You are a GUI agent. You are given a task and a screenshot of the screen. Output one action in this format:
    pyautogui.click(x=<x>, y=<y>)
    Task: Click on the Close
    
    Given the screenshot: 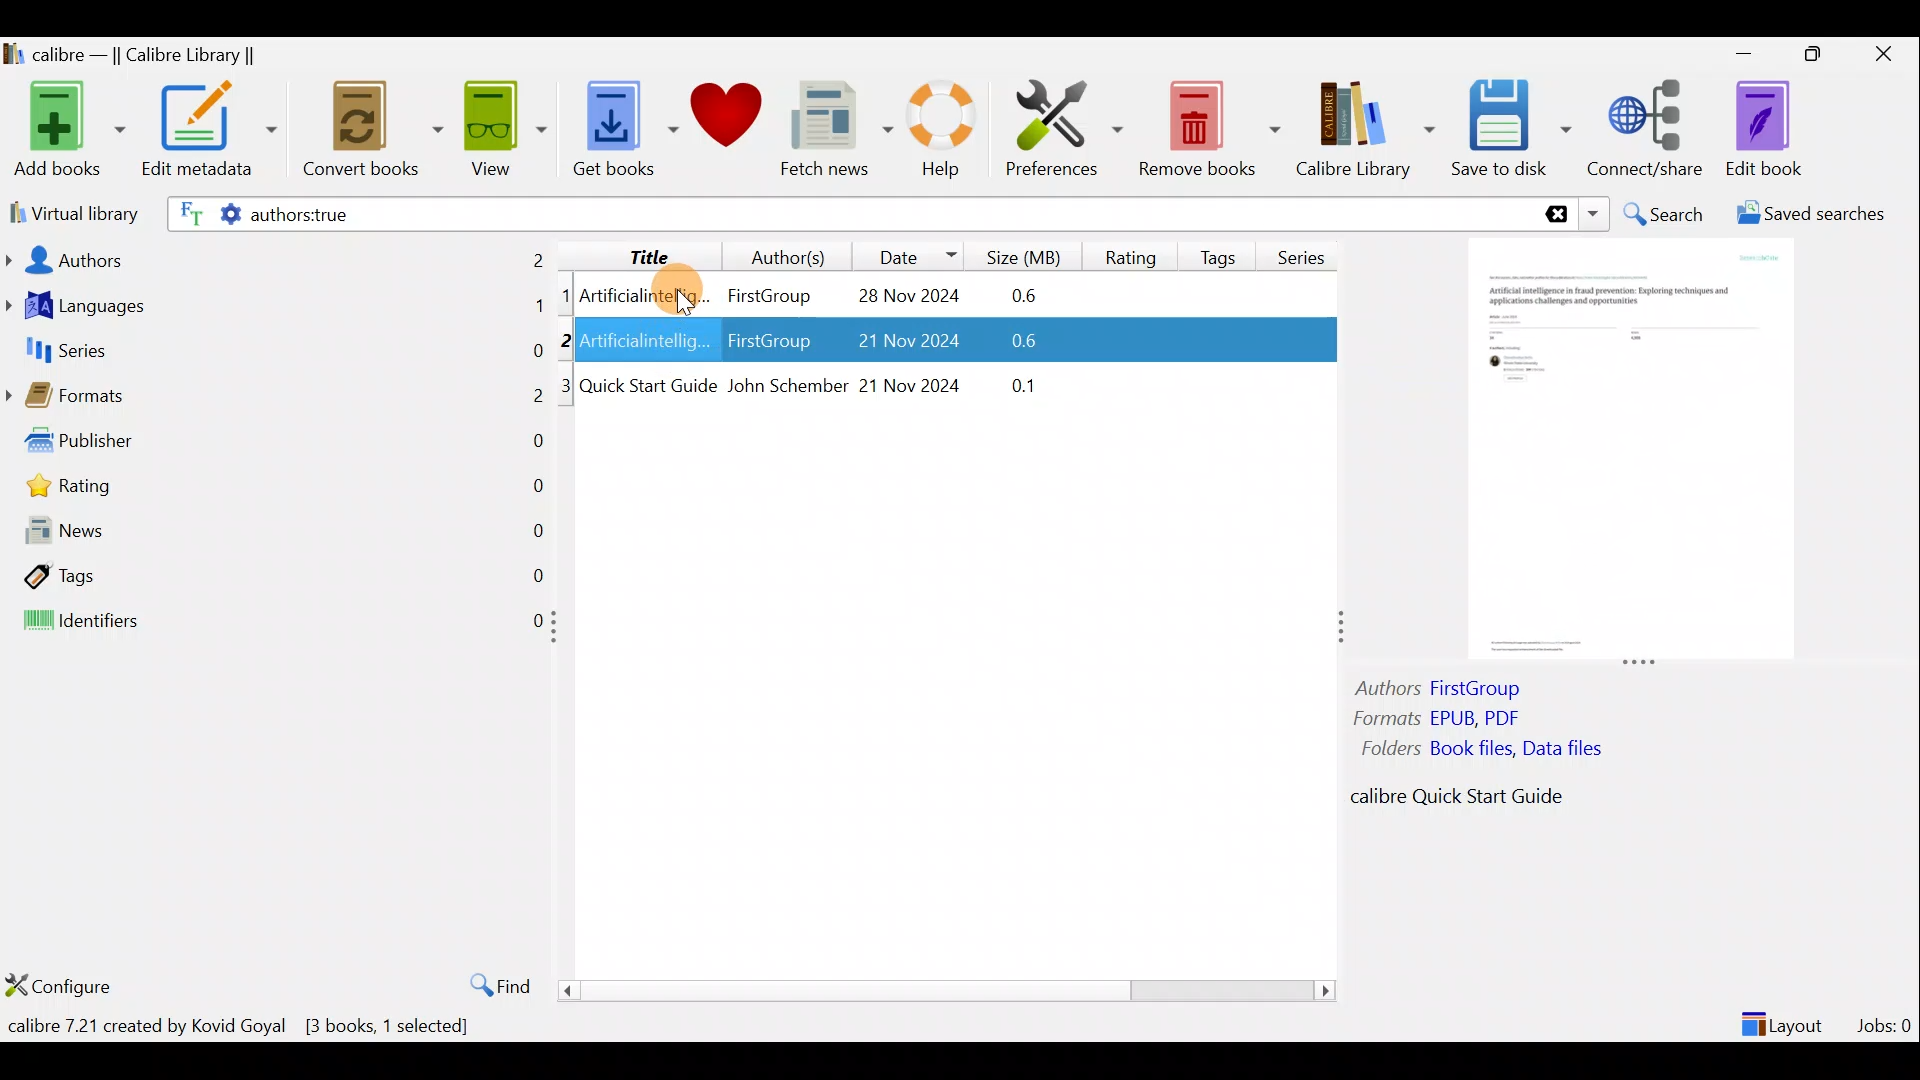 What is the action you would take?
    pyautogui.click(x=1888, y=53)
    